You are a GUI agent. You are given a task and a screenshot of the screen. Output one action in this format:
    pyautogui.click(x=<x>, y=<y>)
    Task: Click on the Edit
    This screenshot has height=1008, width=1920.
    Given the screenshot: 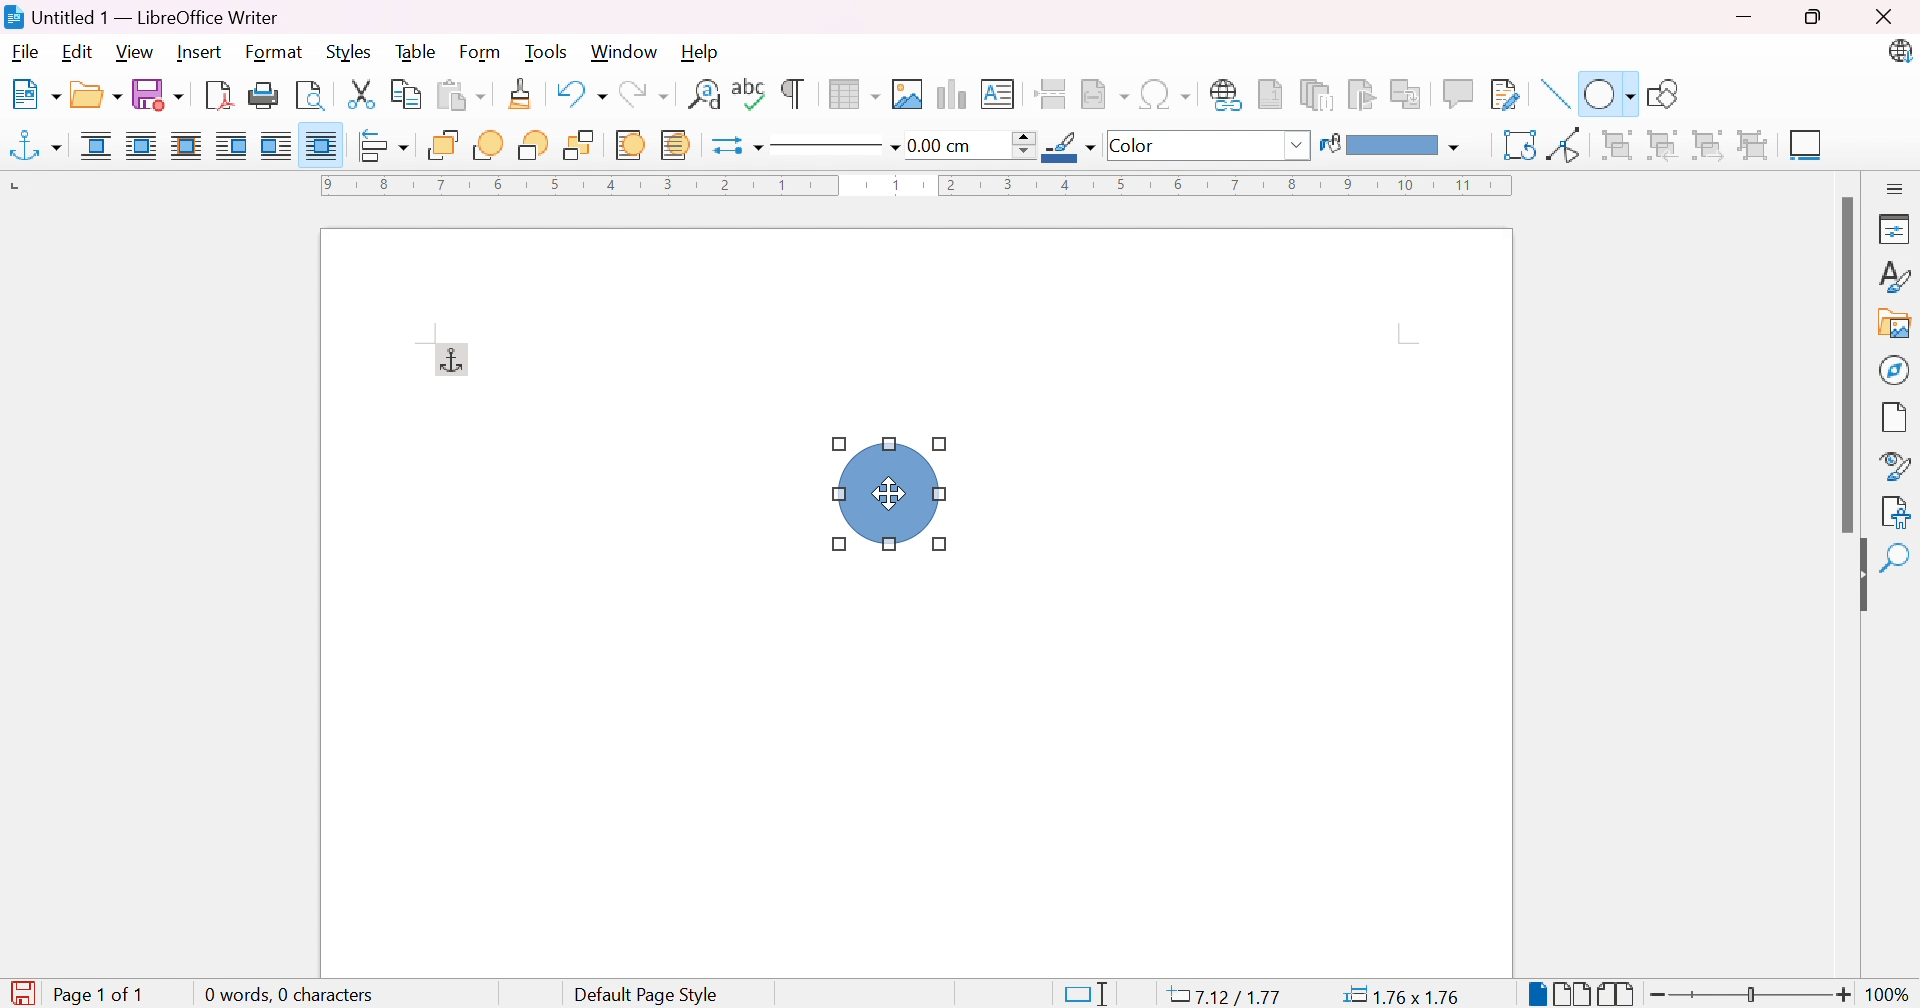 What is the action you would take?
    pyautogui.click(x=78, y=54)
    